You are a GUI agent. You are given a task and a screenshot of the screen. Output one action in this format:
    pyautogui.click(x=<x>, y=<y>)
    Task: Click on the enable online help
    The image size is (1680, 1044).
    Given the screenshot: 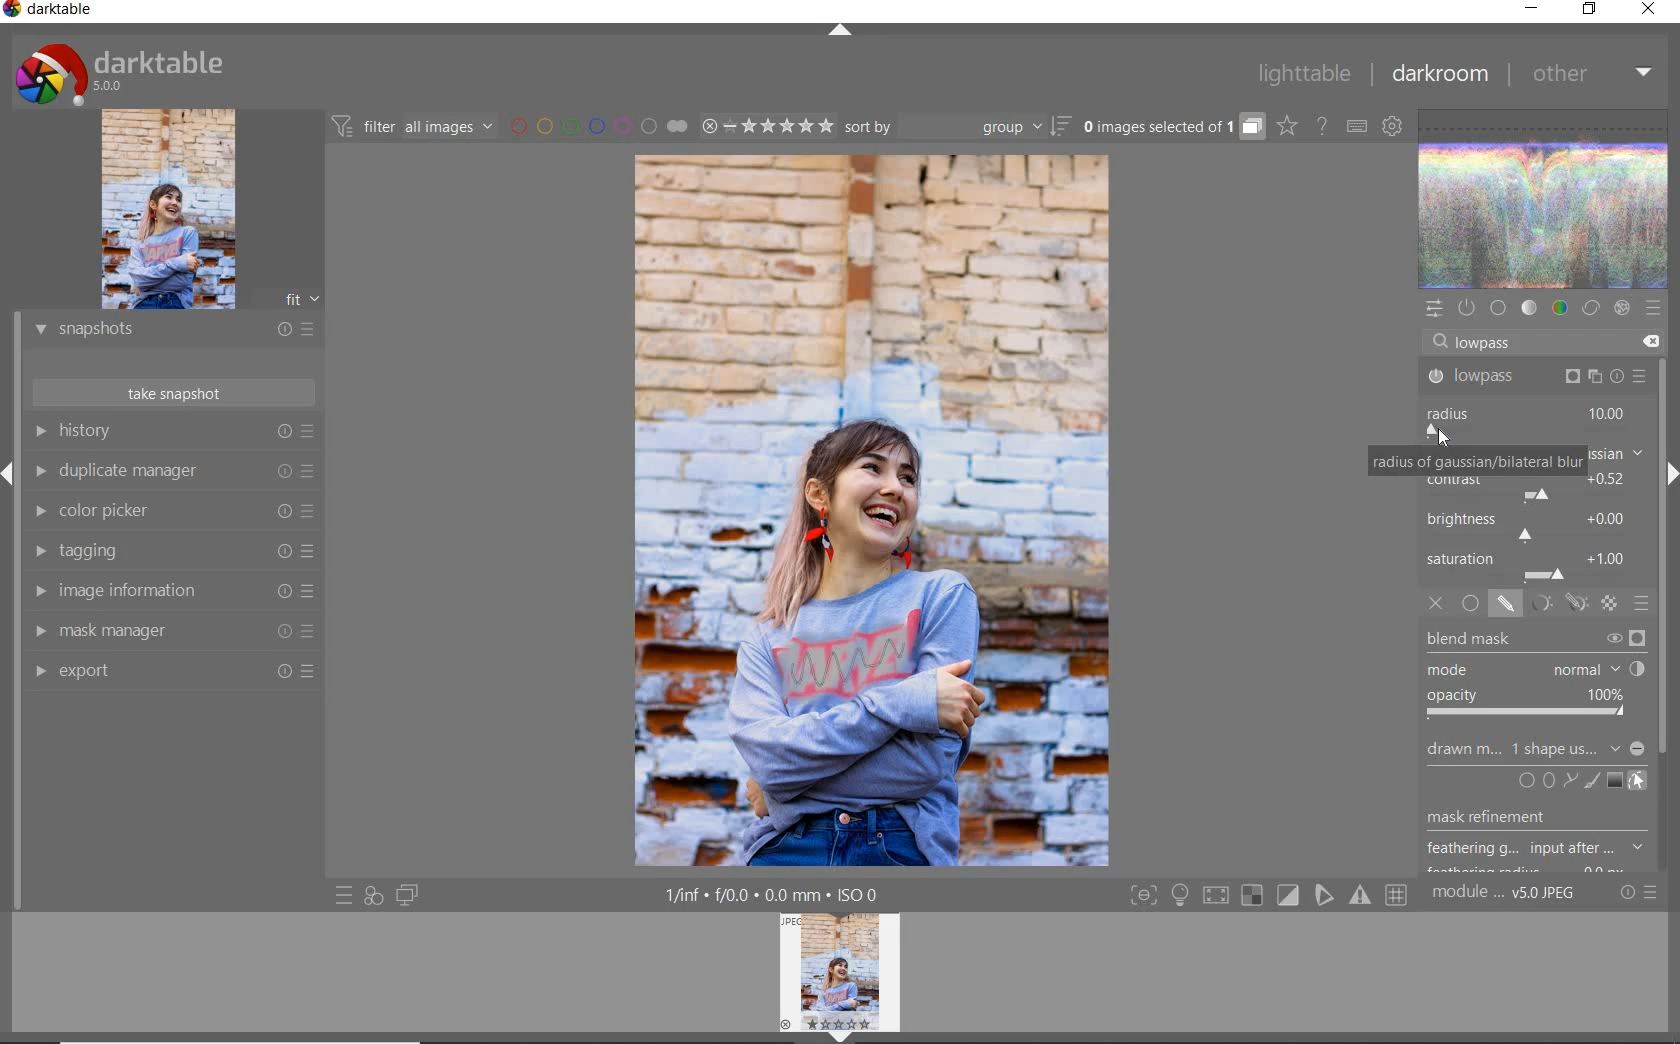 What is the action you would take?
    pyautogui.click(x=1323, y=125)
    